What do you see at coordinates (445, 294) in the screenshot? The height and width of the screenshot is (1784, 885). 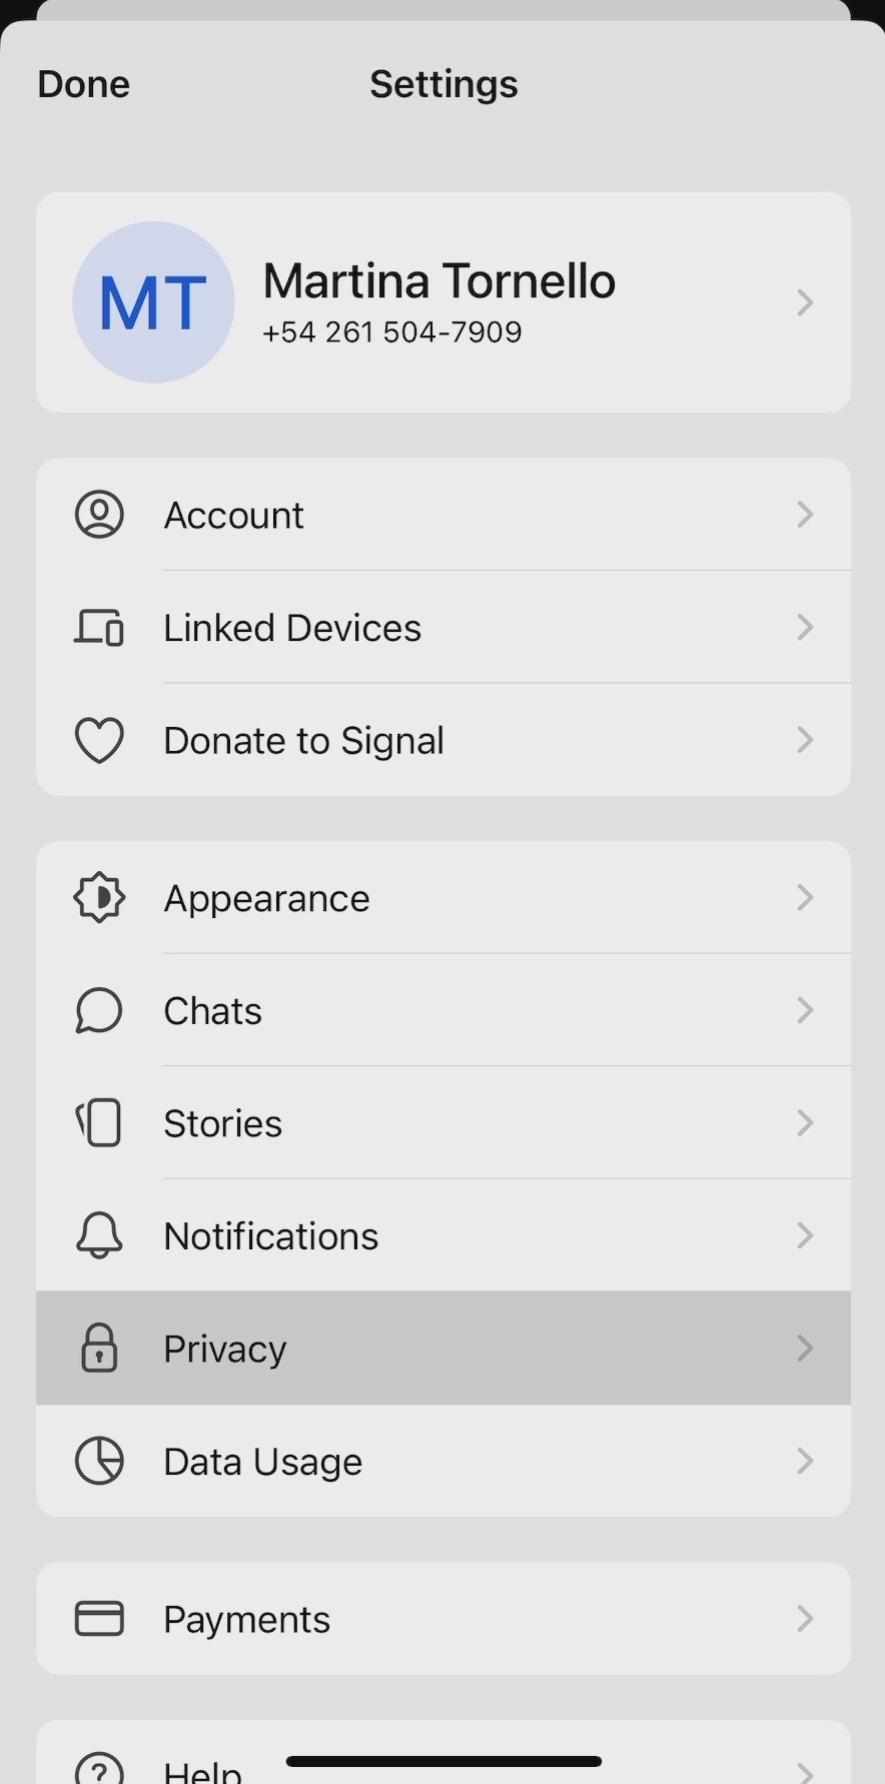 I see `contact card` at bounding box center [445, 294].